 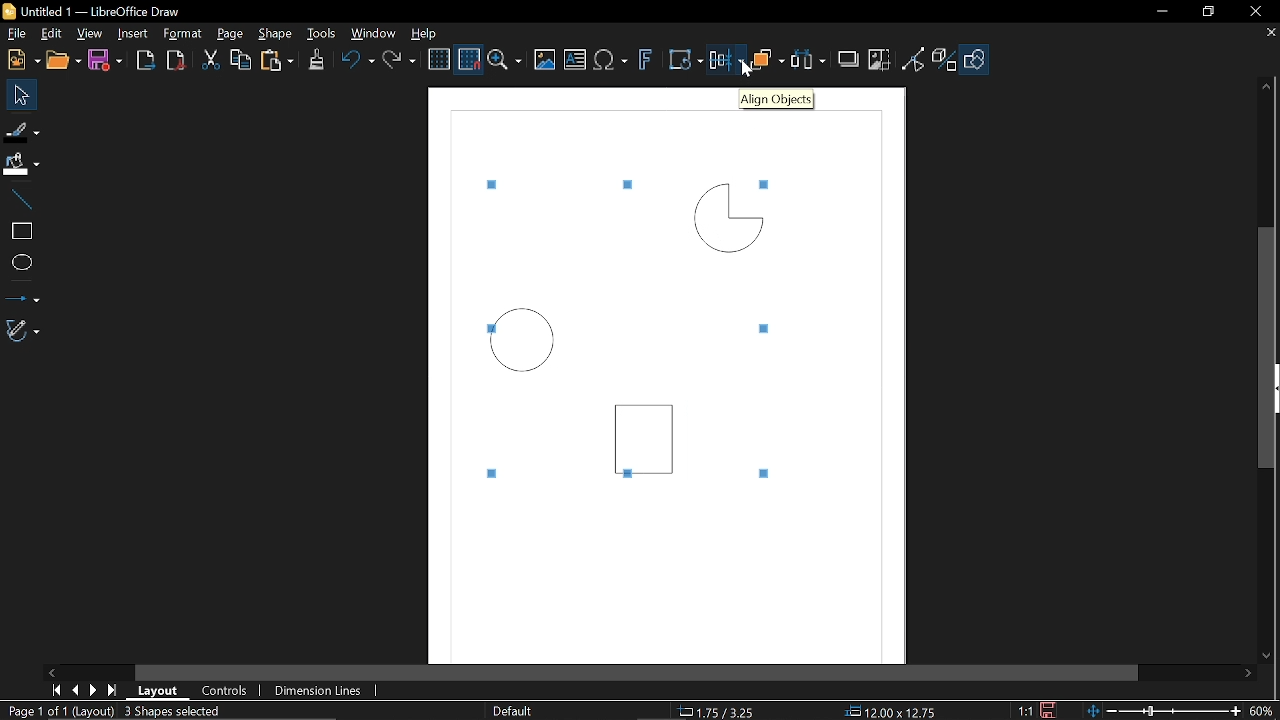 I want to click on Cut , so click(x=210, y=60).